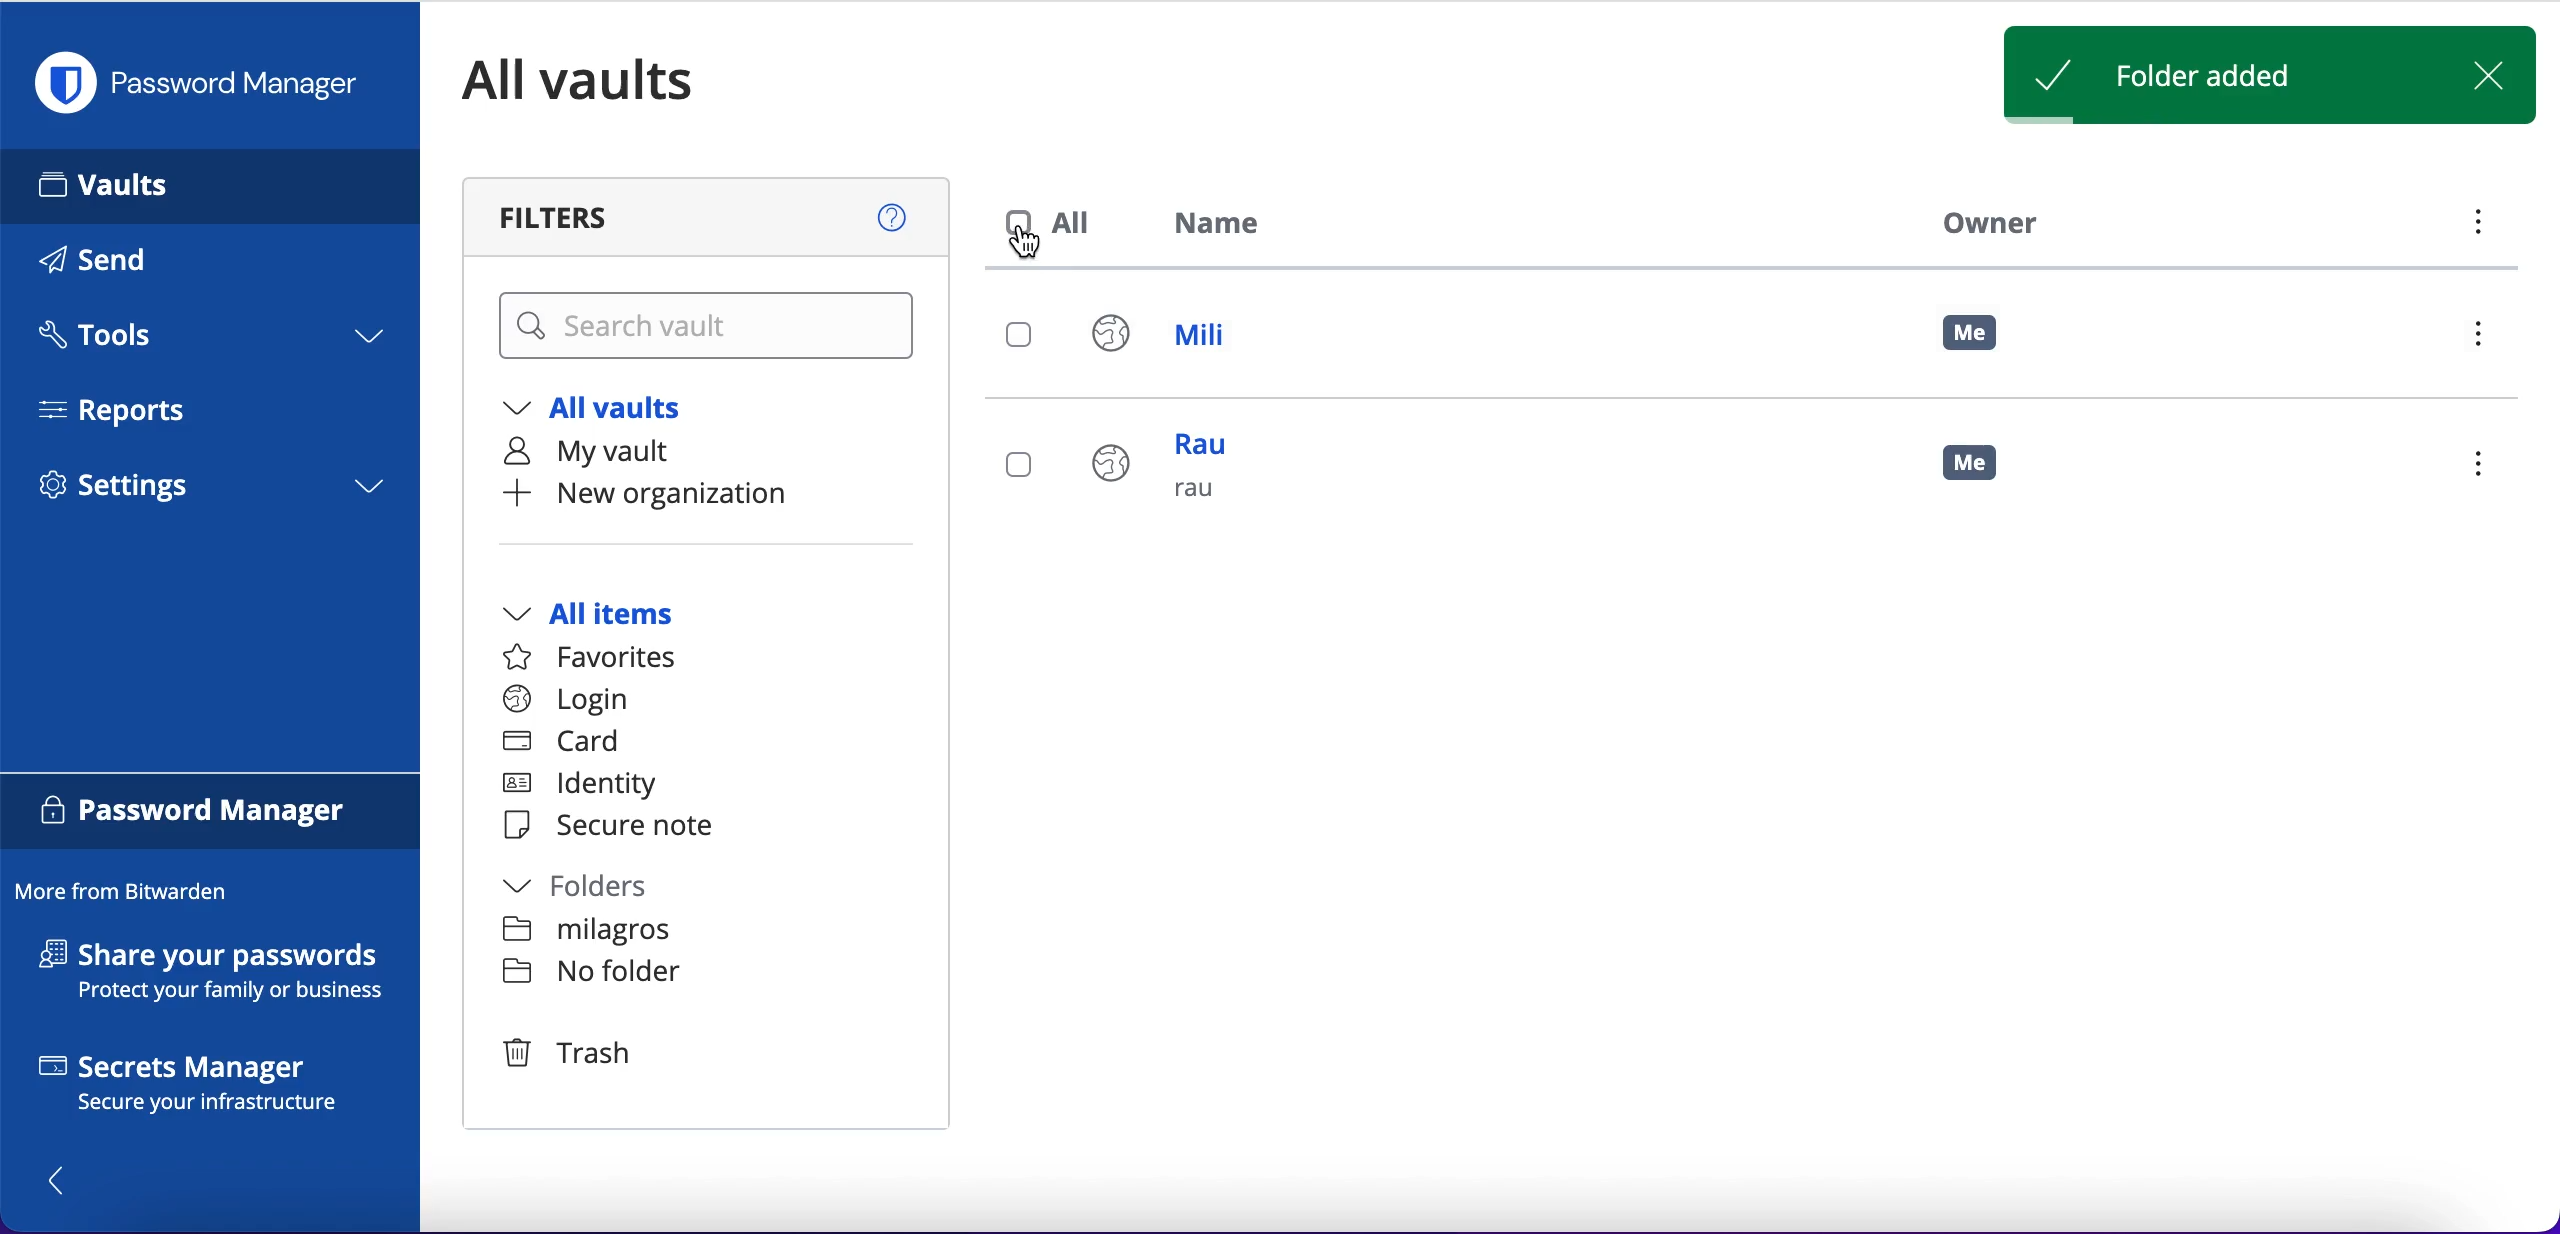  What do you see at coordinates (597, 889) in the screenshot?
I see `folders` at bounding box center [597, 889].